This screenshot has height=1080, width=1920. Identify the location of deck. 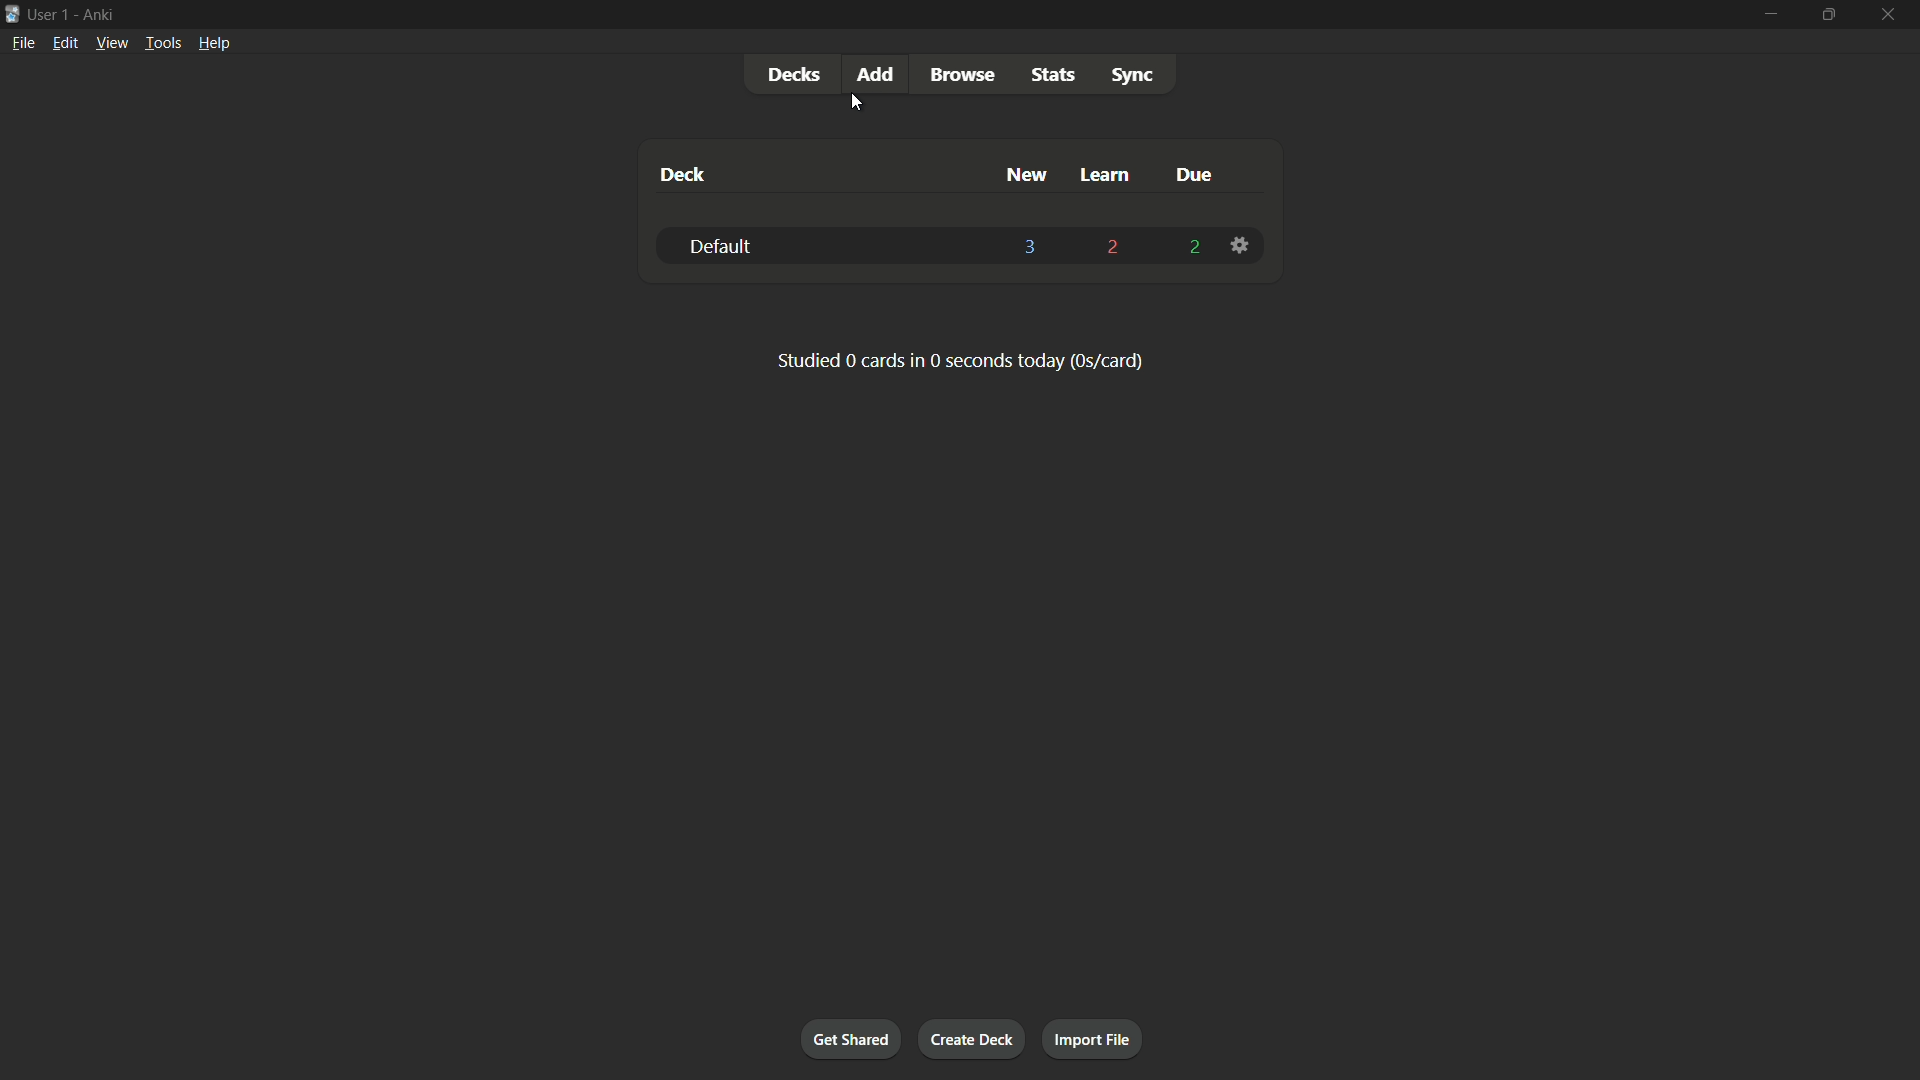
(682, 177).